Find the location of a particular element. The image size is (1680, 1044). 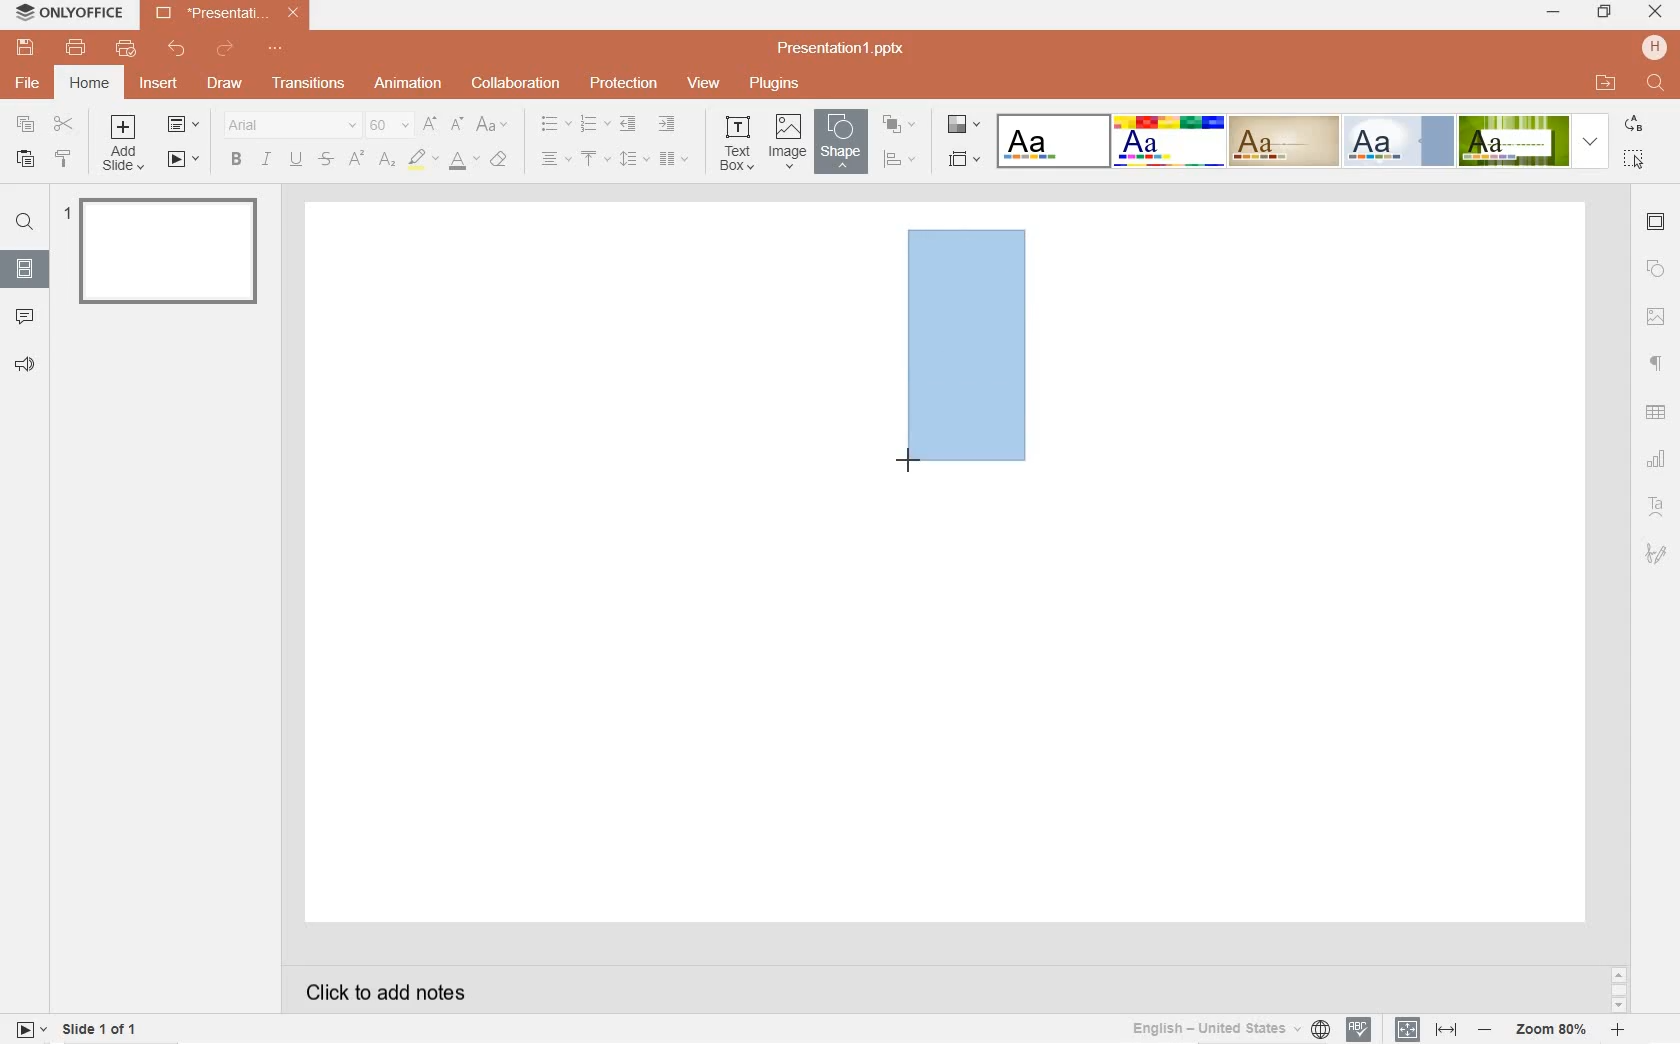

customize quick access toolbar is located at coordinates (280, 50).